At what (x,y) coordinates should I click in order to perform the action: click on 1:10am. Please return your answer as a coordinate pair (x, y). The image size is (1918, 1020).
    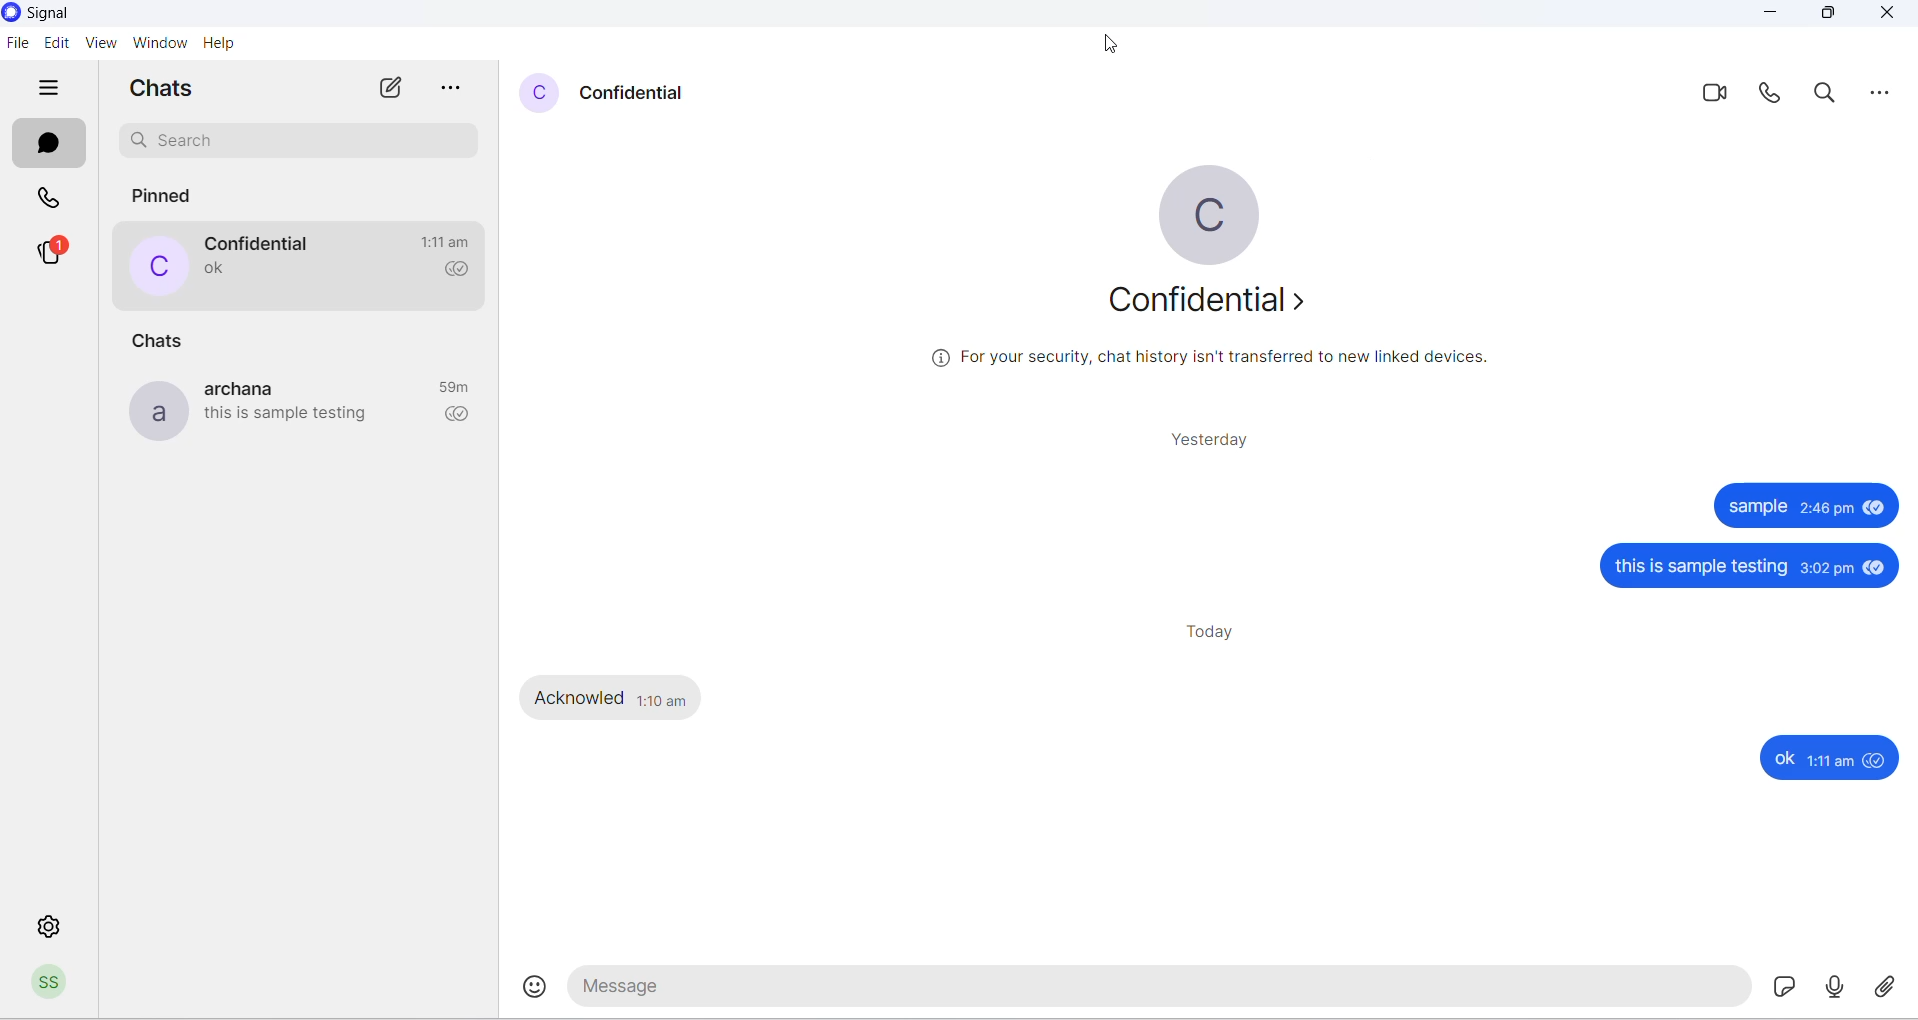
    Looking at the image, I should click on (661, 697).